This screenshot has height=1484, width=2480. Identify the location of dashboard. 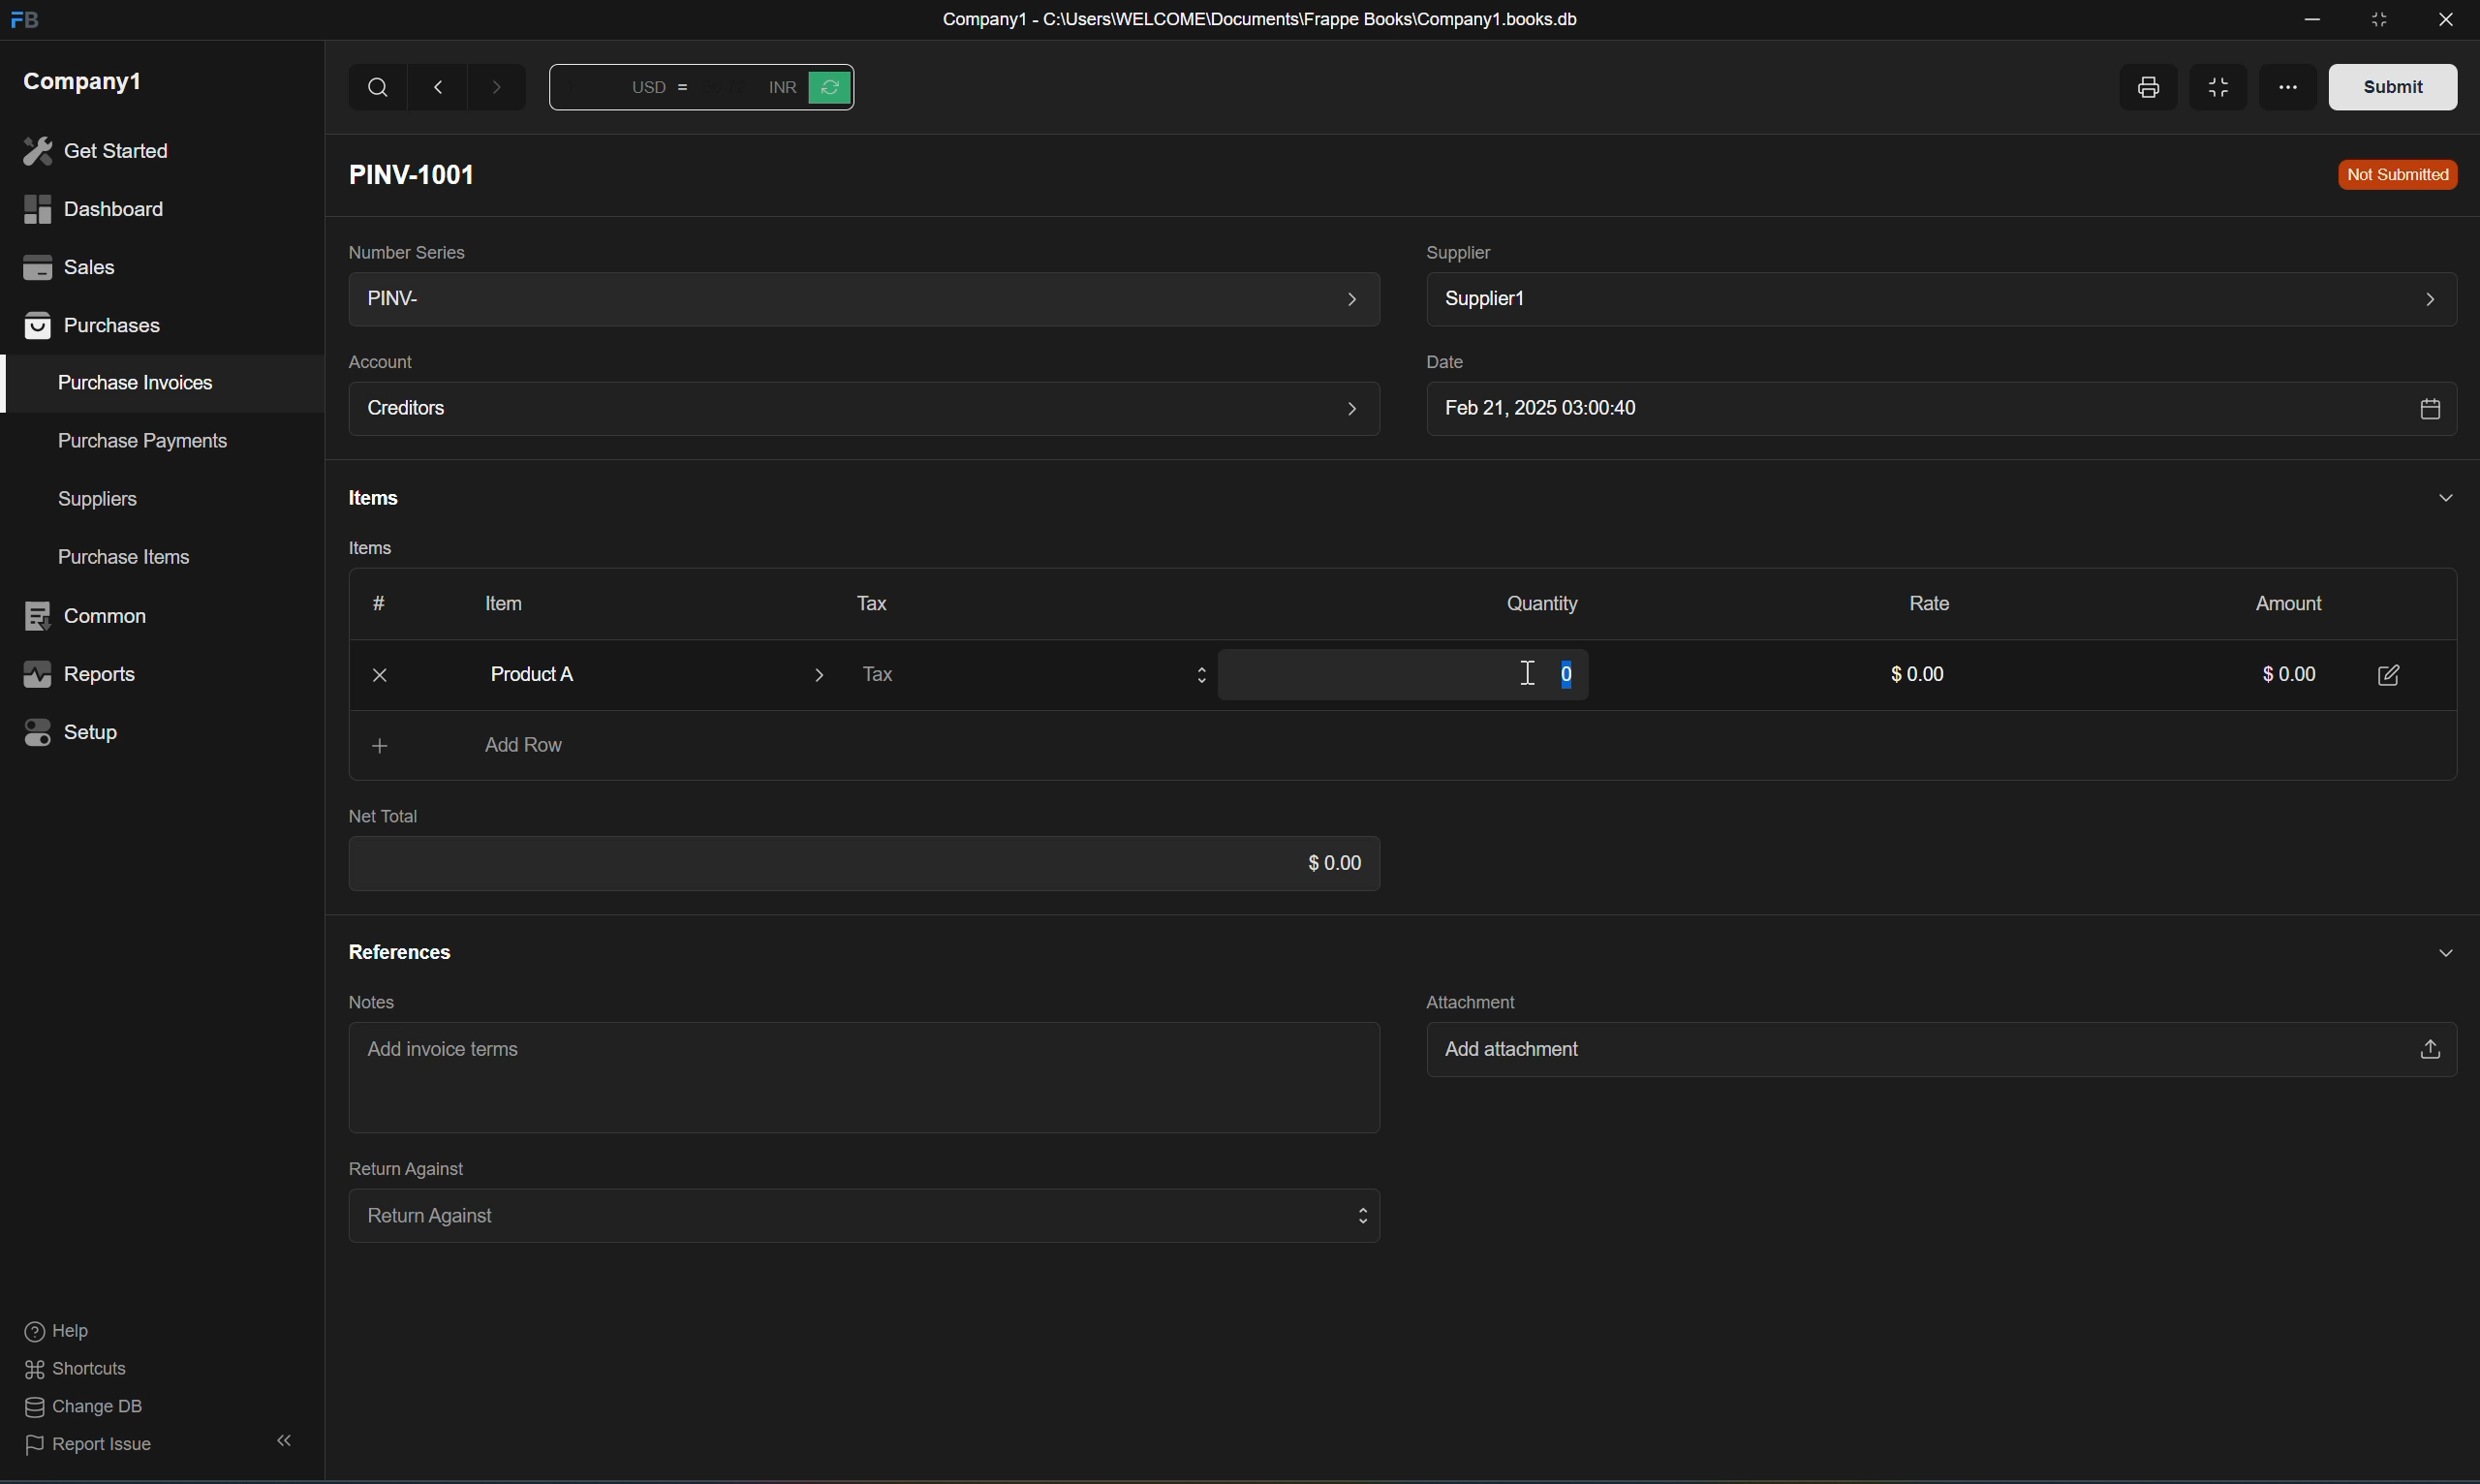
(91, 210).